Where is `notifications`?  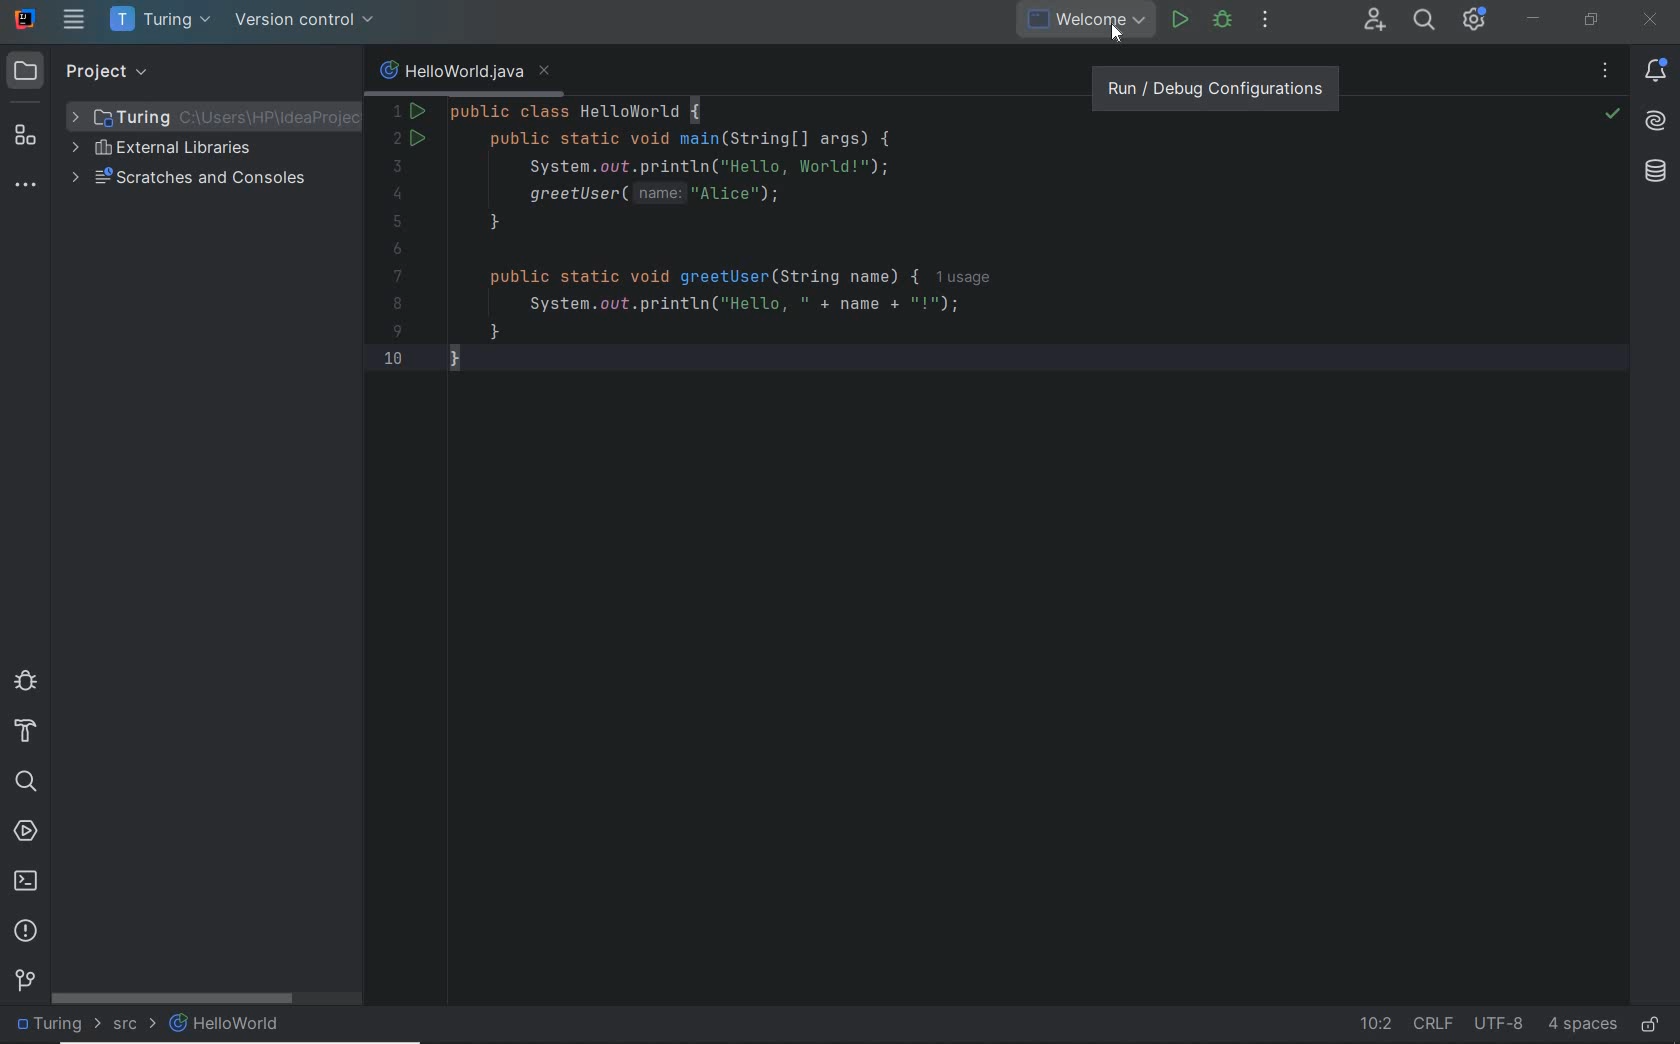
notifications is located at coordinates (1659, 72).